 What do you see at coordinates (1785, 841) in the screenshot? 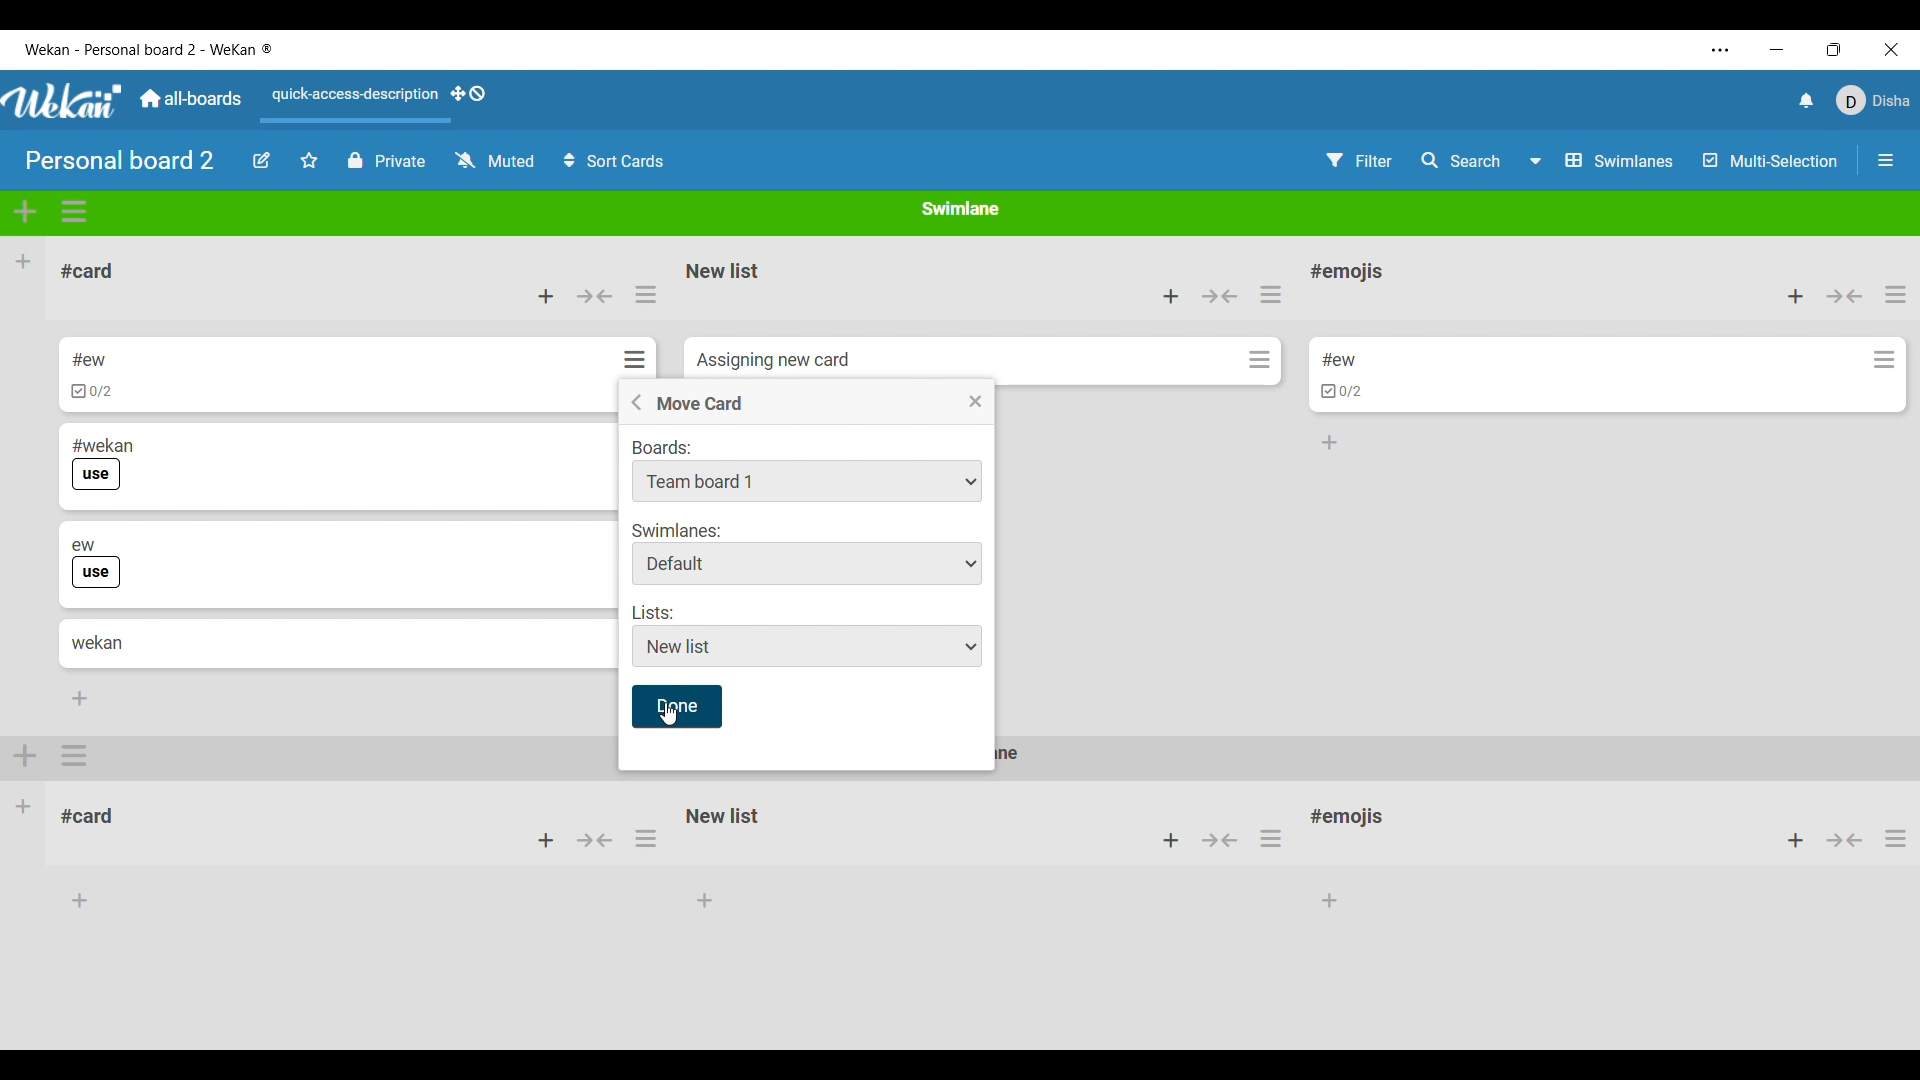
I see `add` at bounding box center [1785, 841].